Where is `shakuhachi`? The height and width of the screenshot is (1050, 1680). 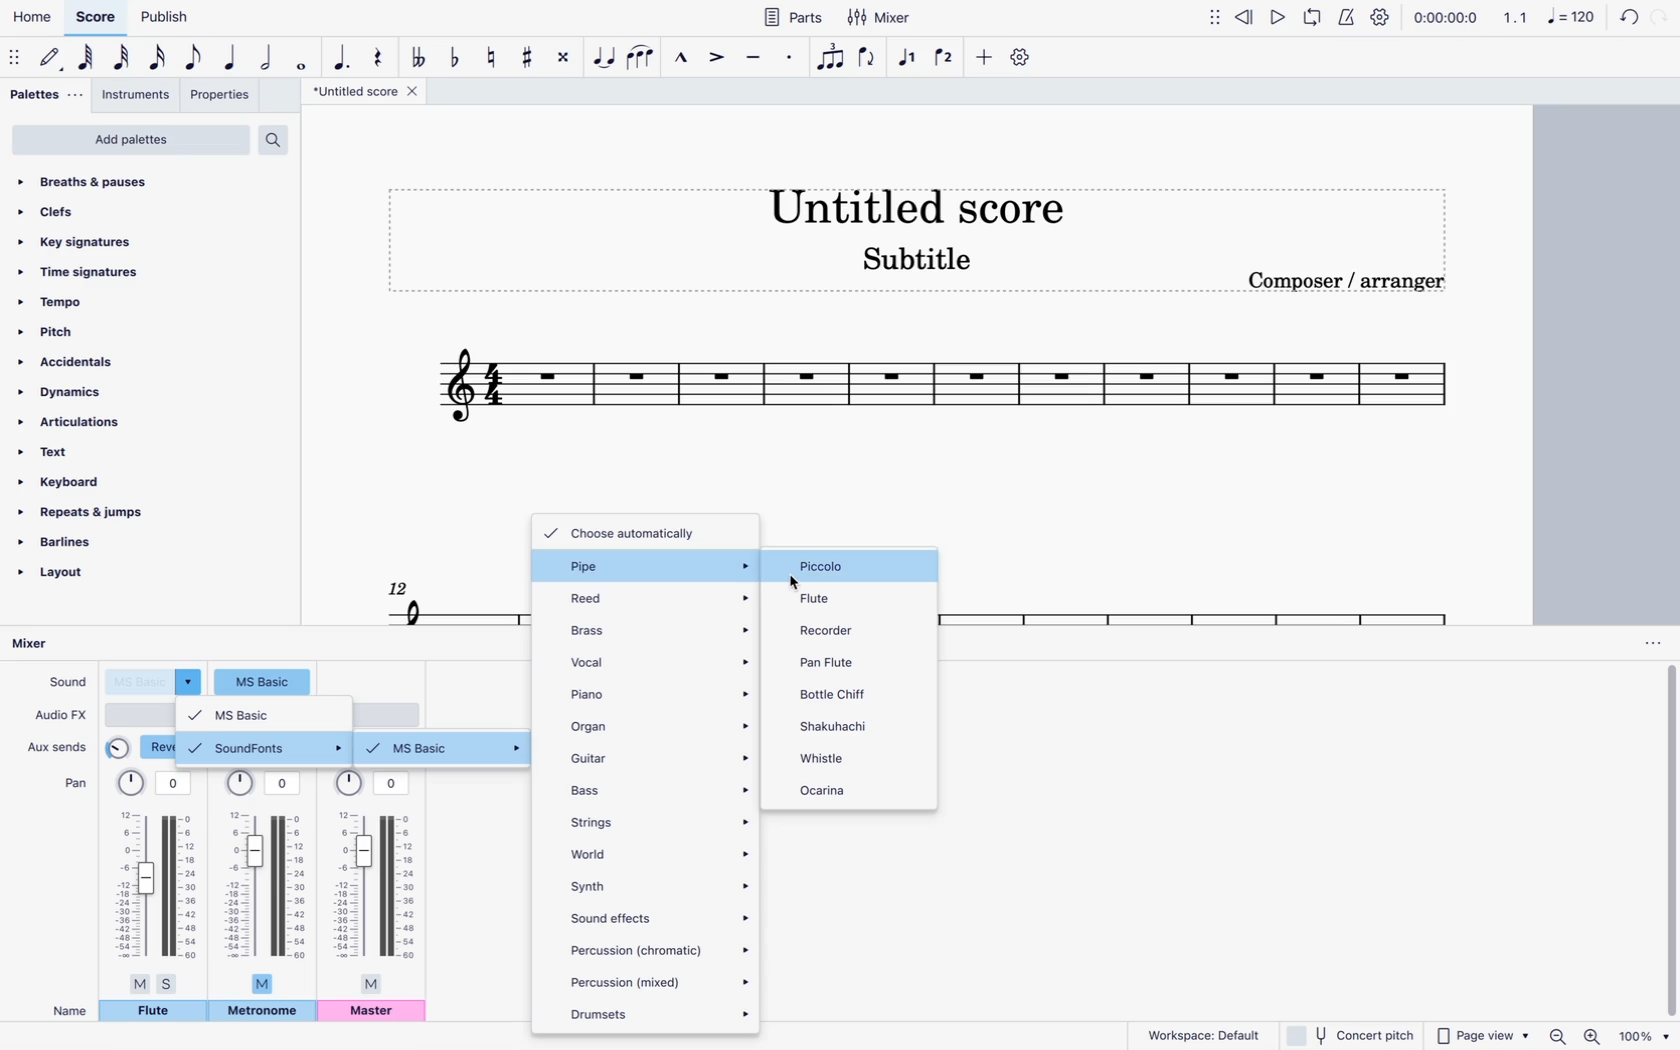 shakuhachi is located at coordinates (838, 728).